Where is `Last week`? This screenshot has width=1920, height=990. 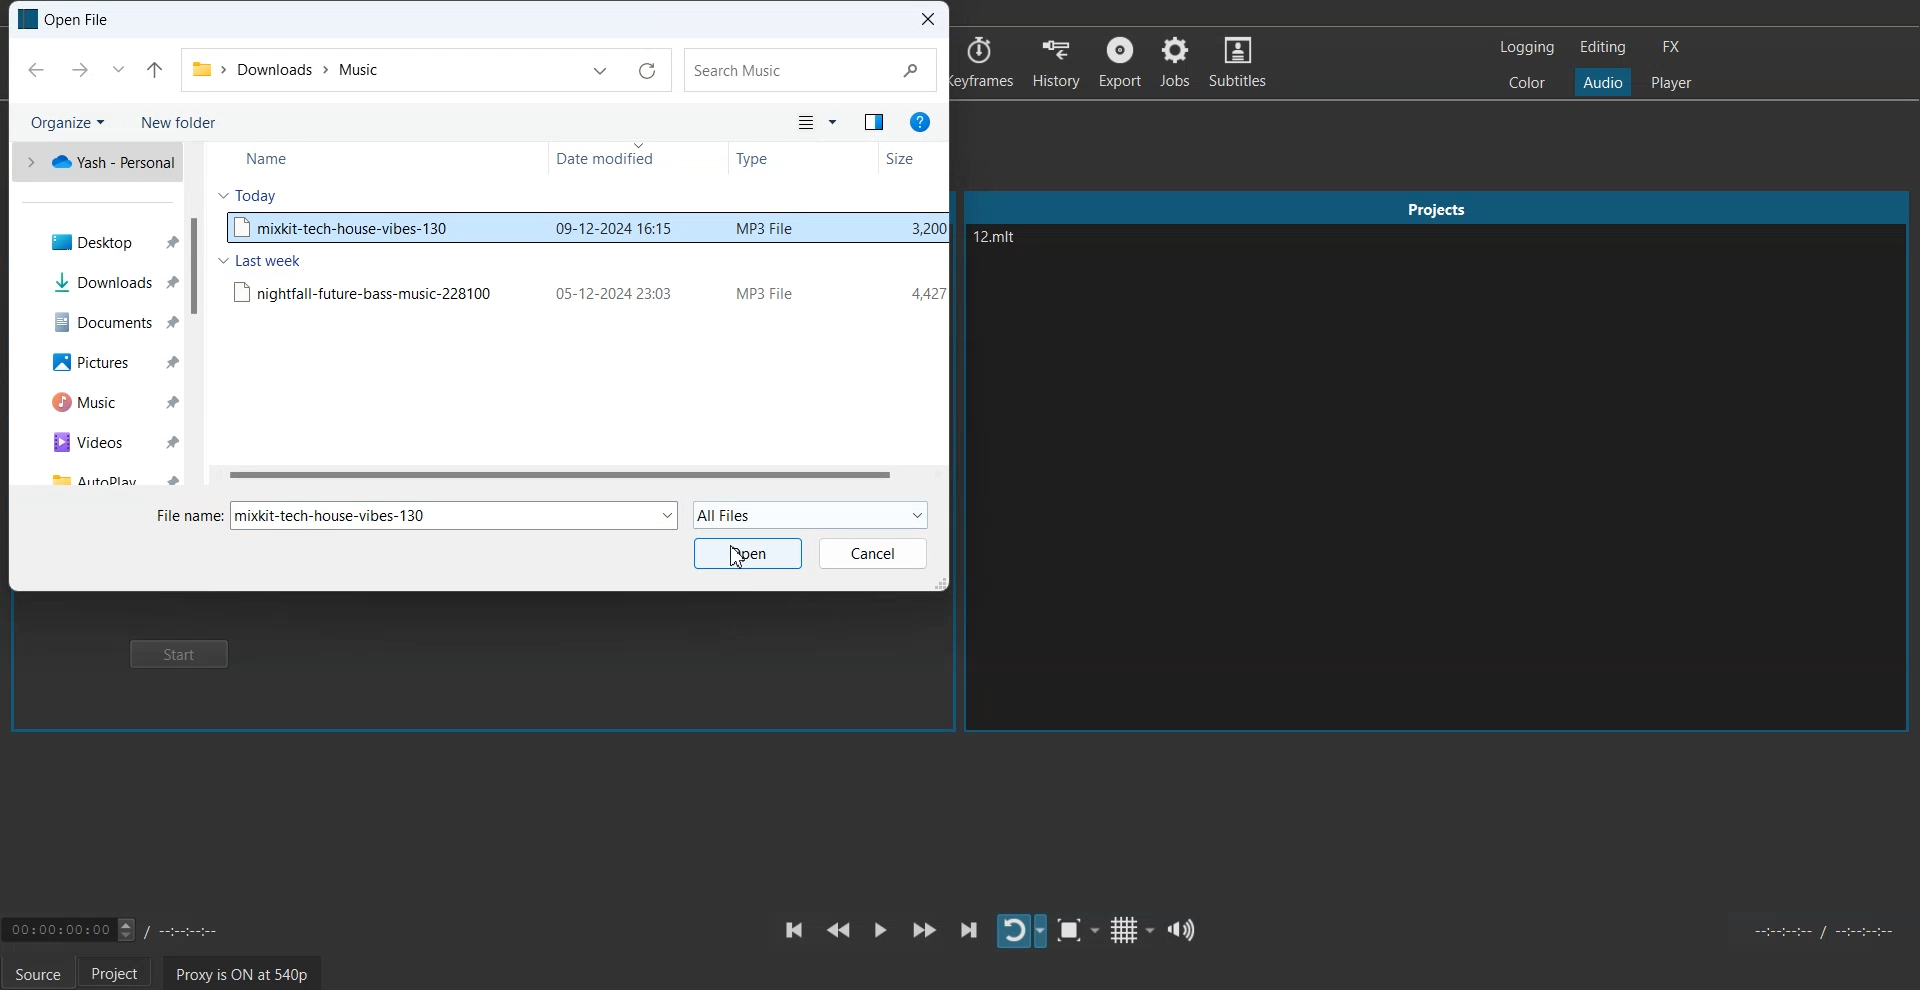 Last week is located at coordinates (260, 262).